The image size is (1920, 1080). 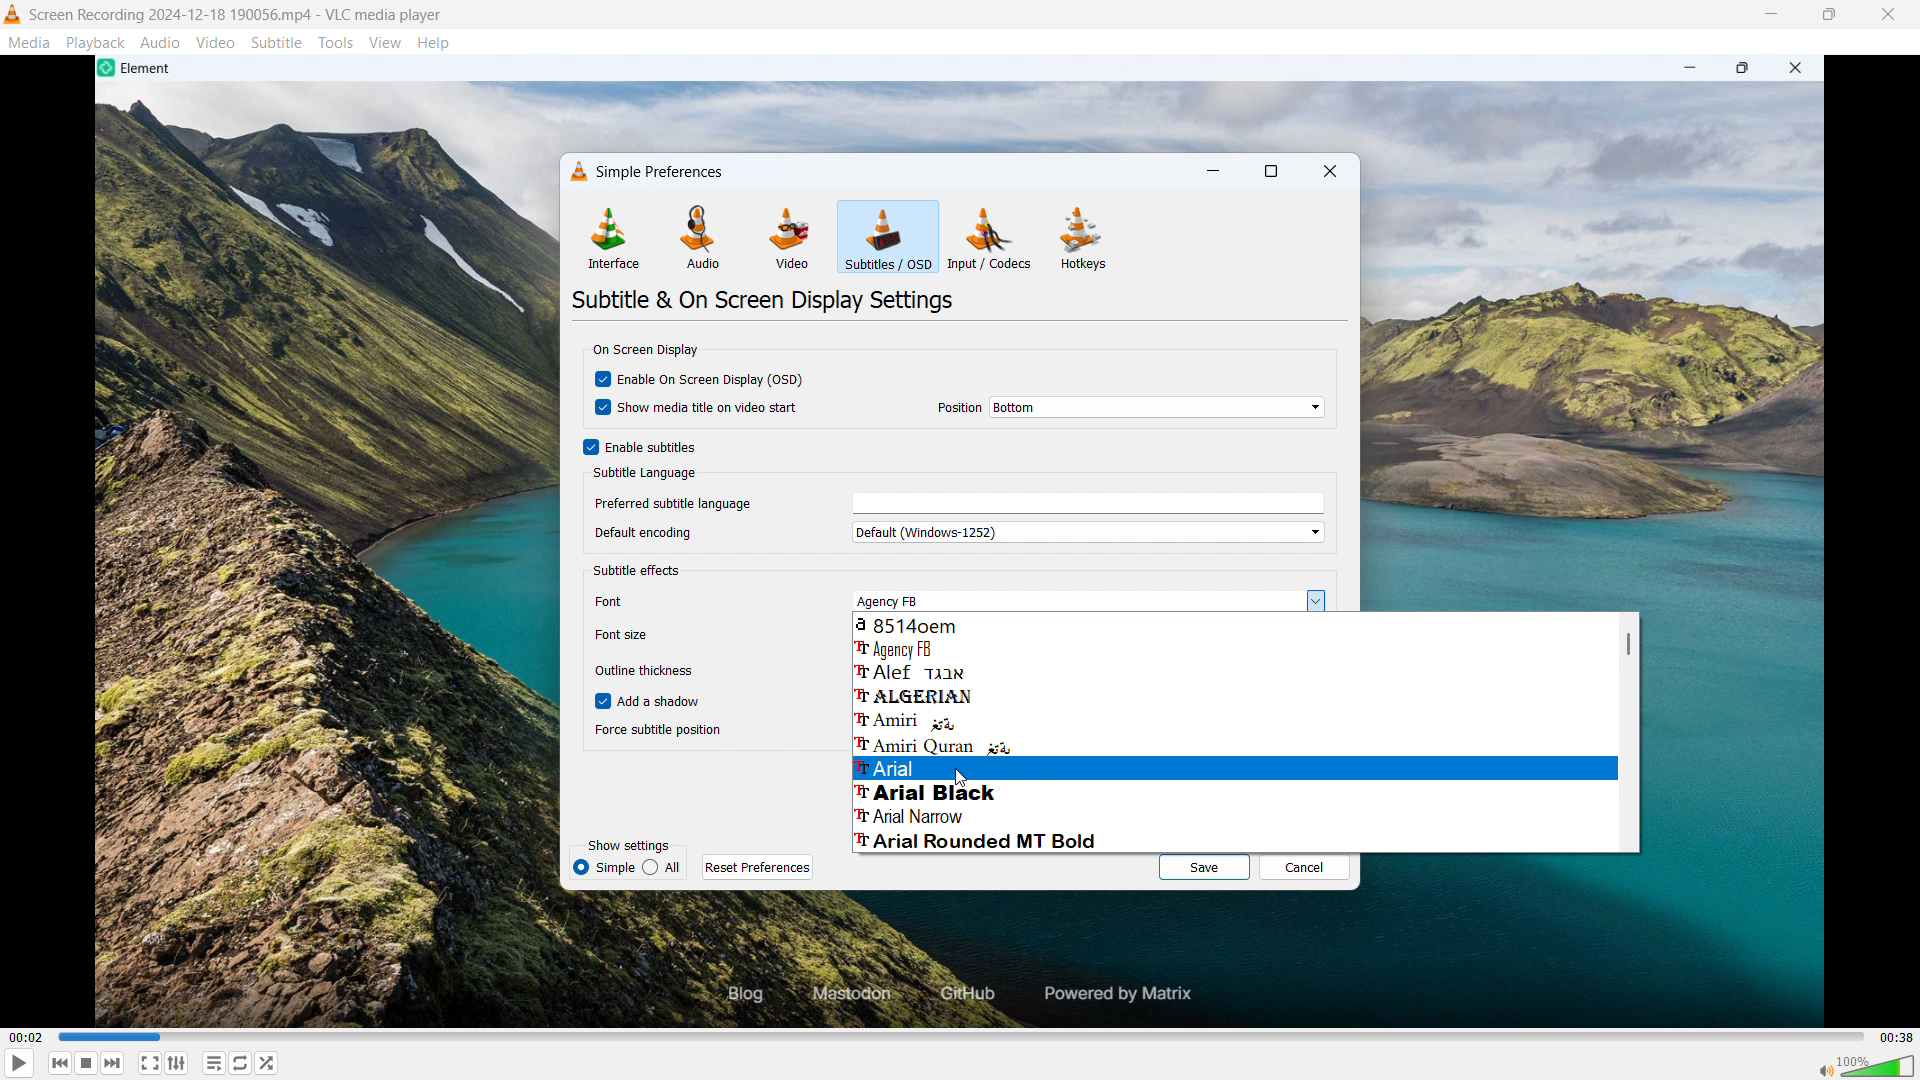 I want to click on cursor, so click(x=958, y=780).